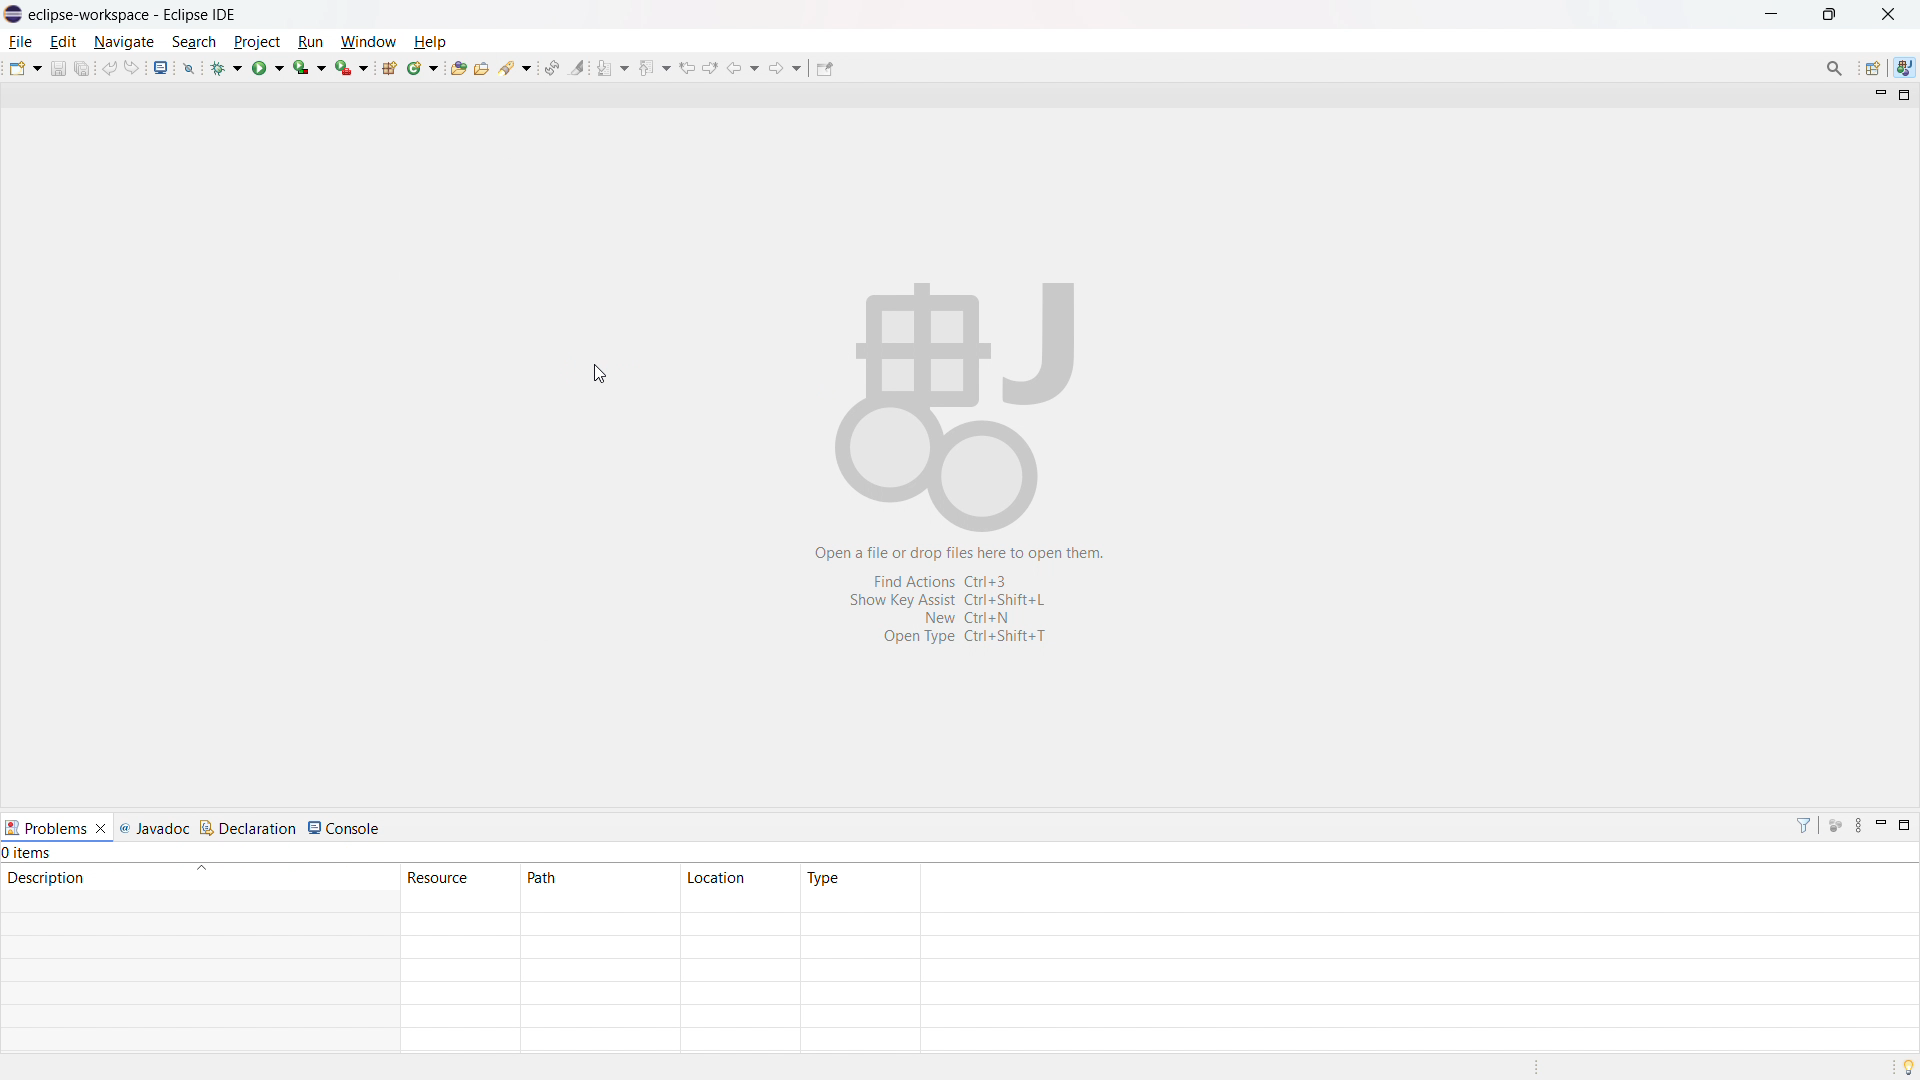 The height and width of the screenshot is (1080, 1920). Describe the element at coordinates (965, 637) in the screenshot. I see `Open Type Ctrl+Shift+T` at that location.